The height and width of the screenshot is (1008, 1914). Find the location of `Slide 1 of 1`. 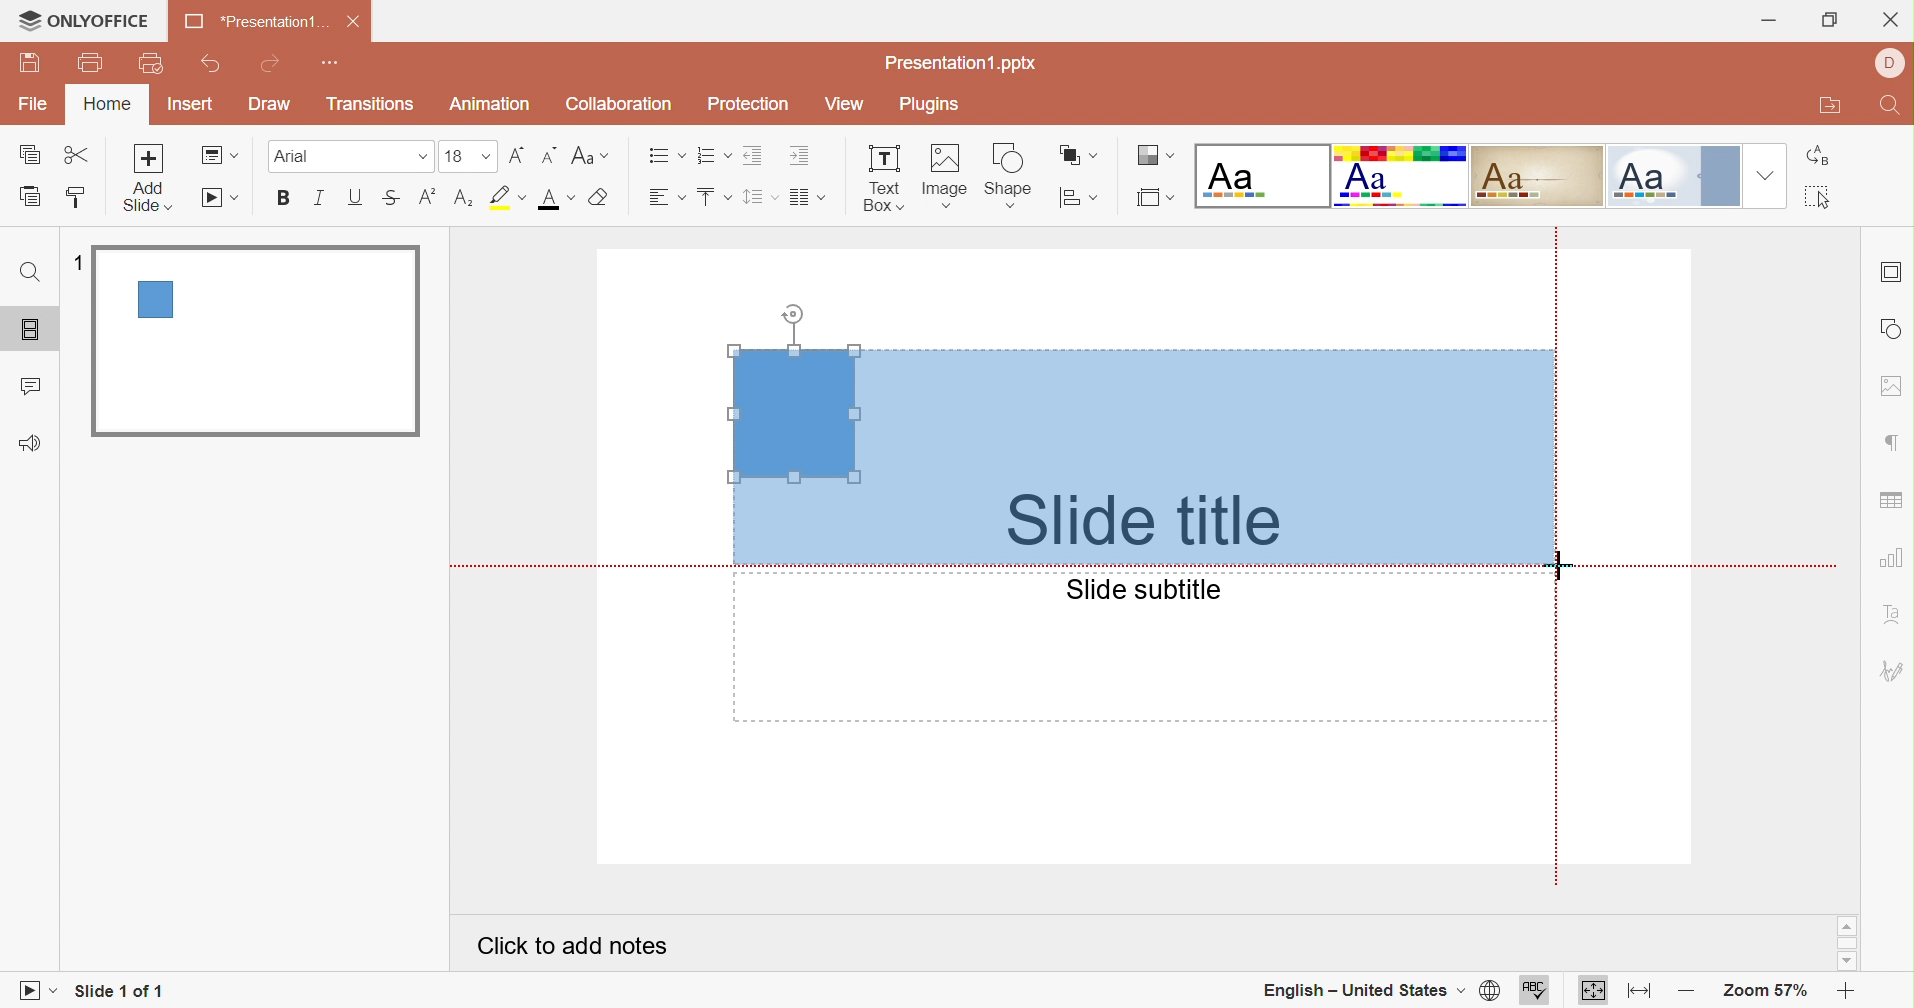

Slide 1 of 1 is located at coordinates (119, 990).